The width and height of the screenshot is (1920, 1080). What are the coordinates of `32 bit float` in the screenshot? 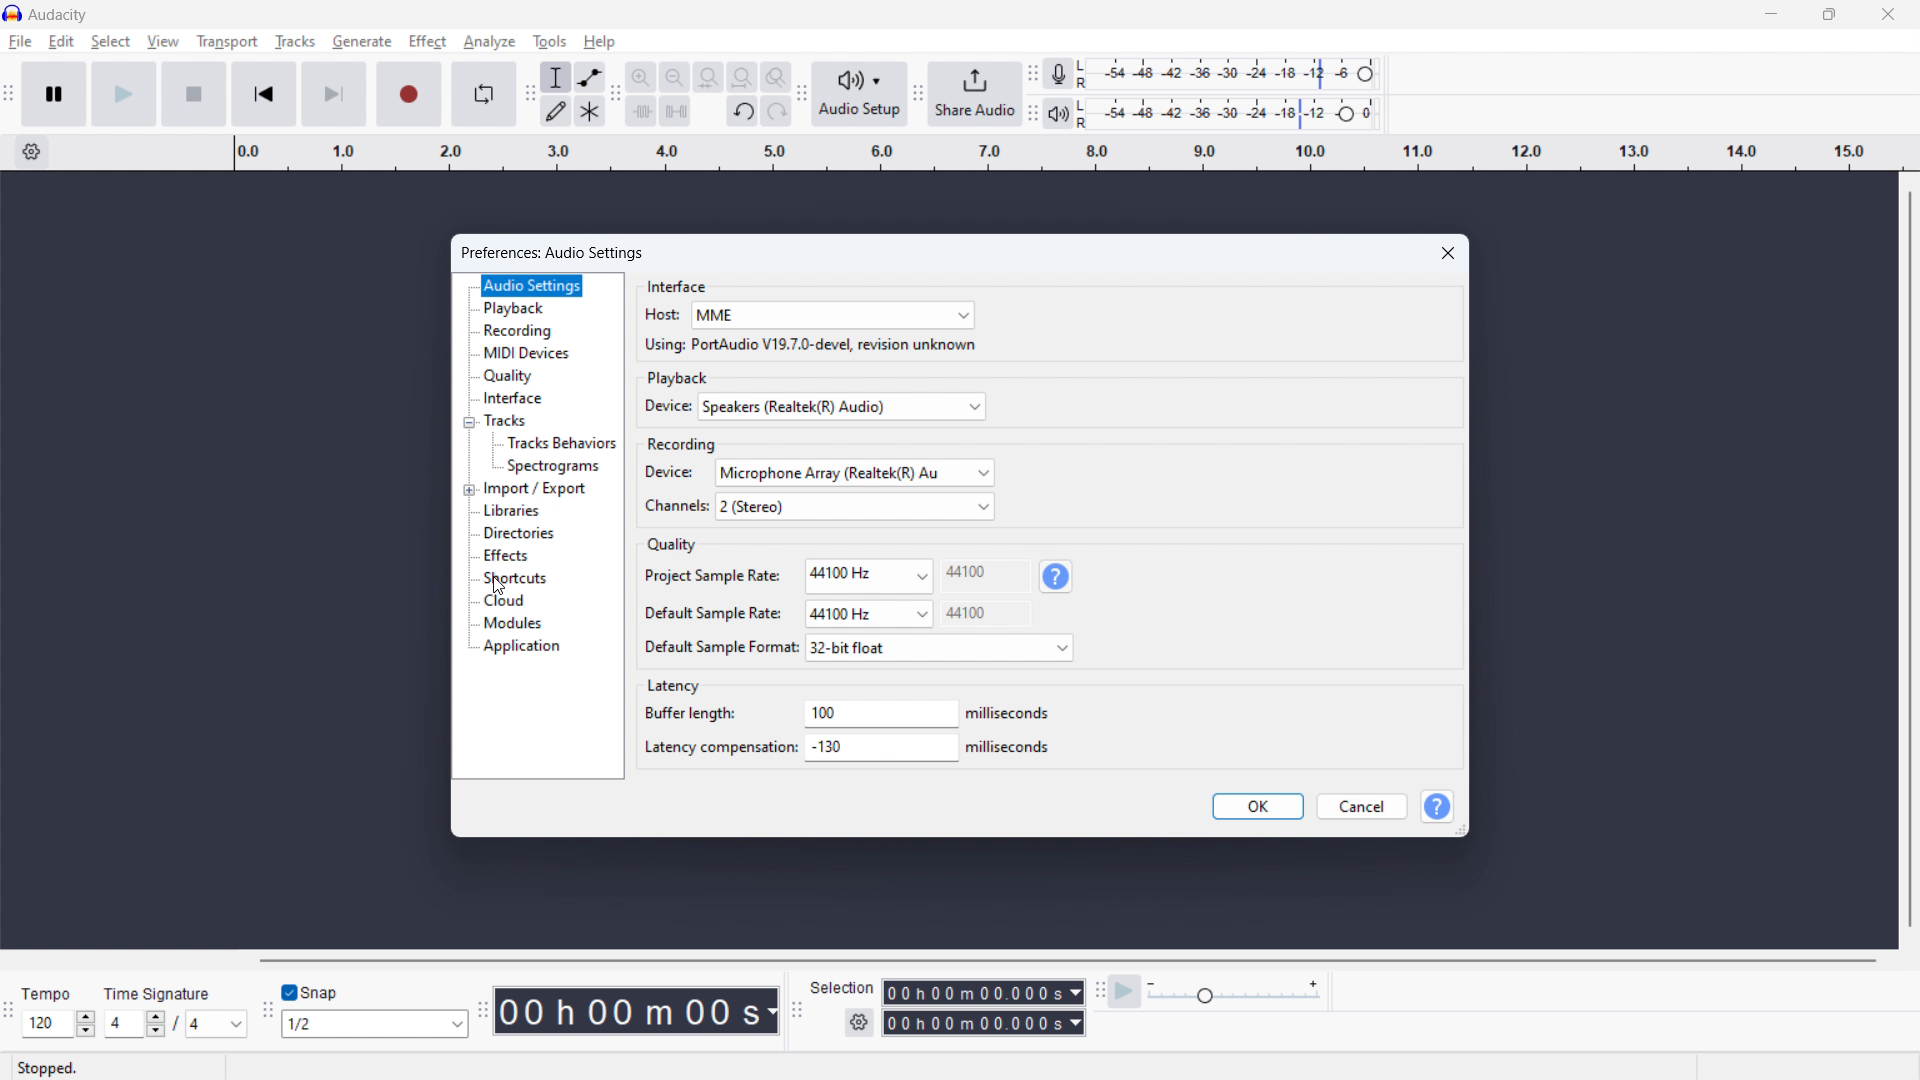 It's located at (940, 647).